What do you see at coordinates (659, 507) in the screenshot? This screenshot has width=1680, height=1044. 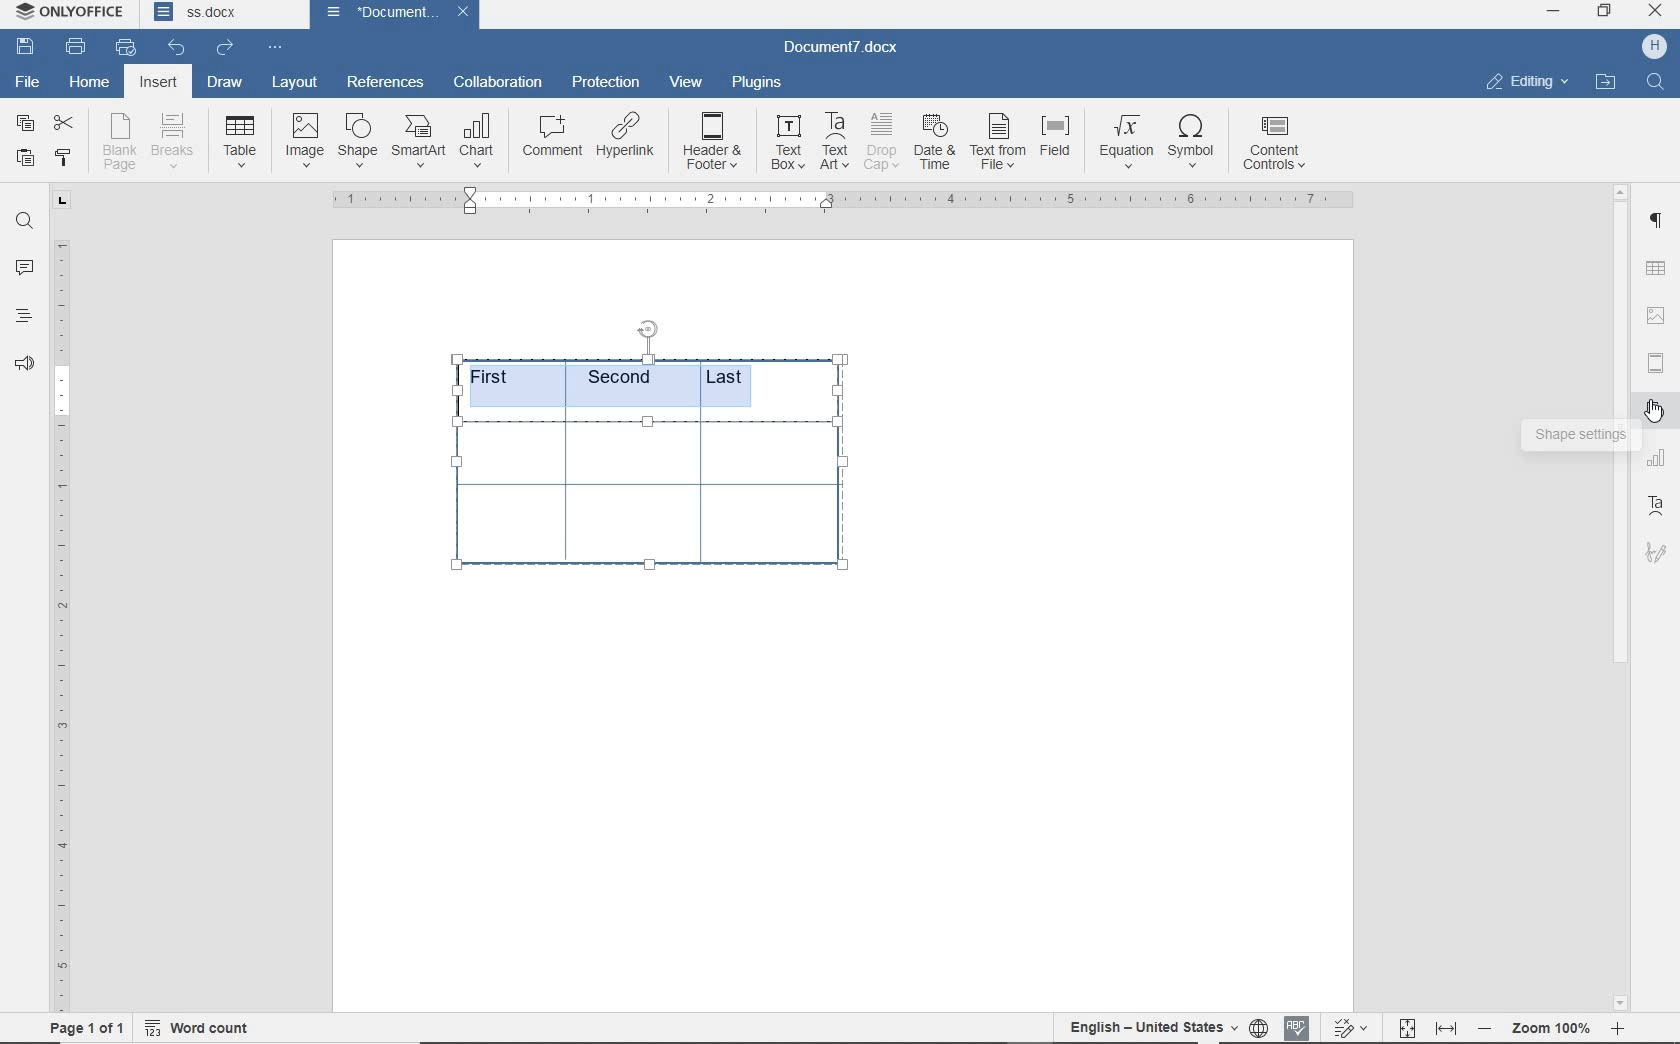 I see `table` at bounding box center [659, 507].